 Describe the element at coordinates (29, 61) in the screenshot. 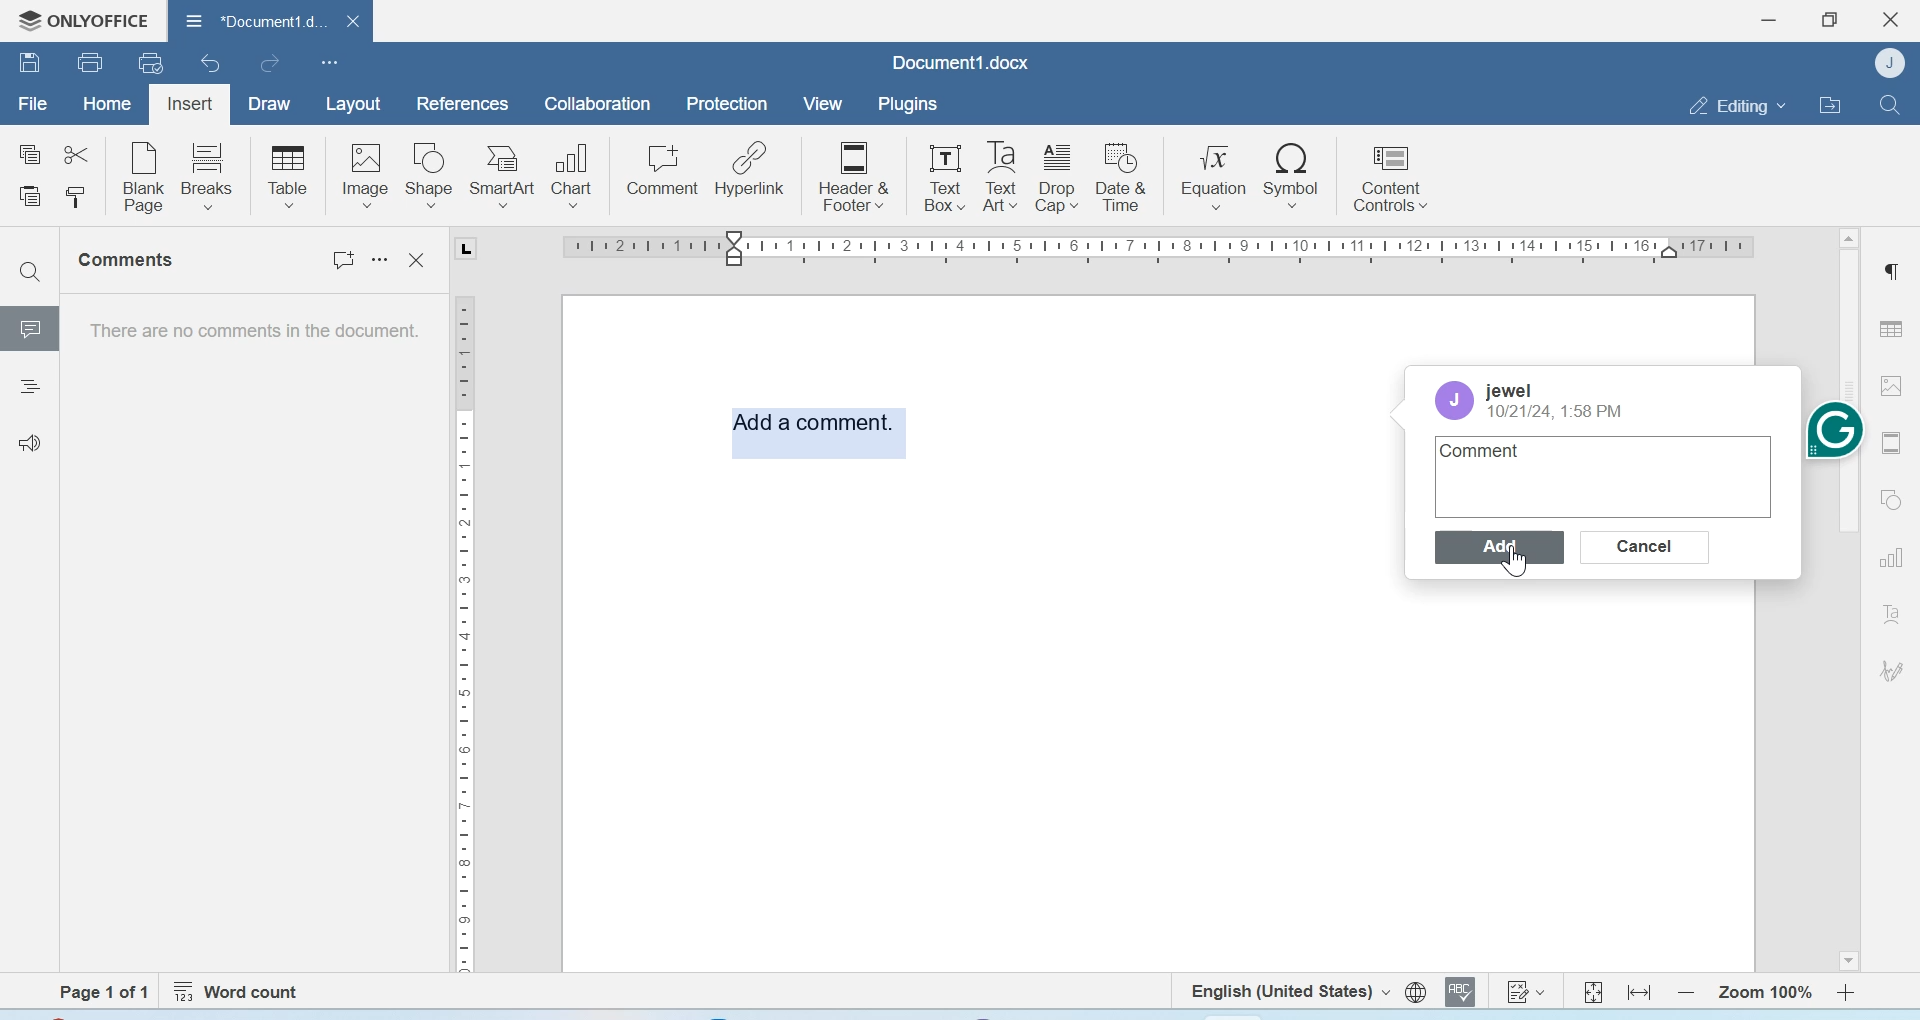

I see `Save` at that location.